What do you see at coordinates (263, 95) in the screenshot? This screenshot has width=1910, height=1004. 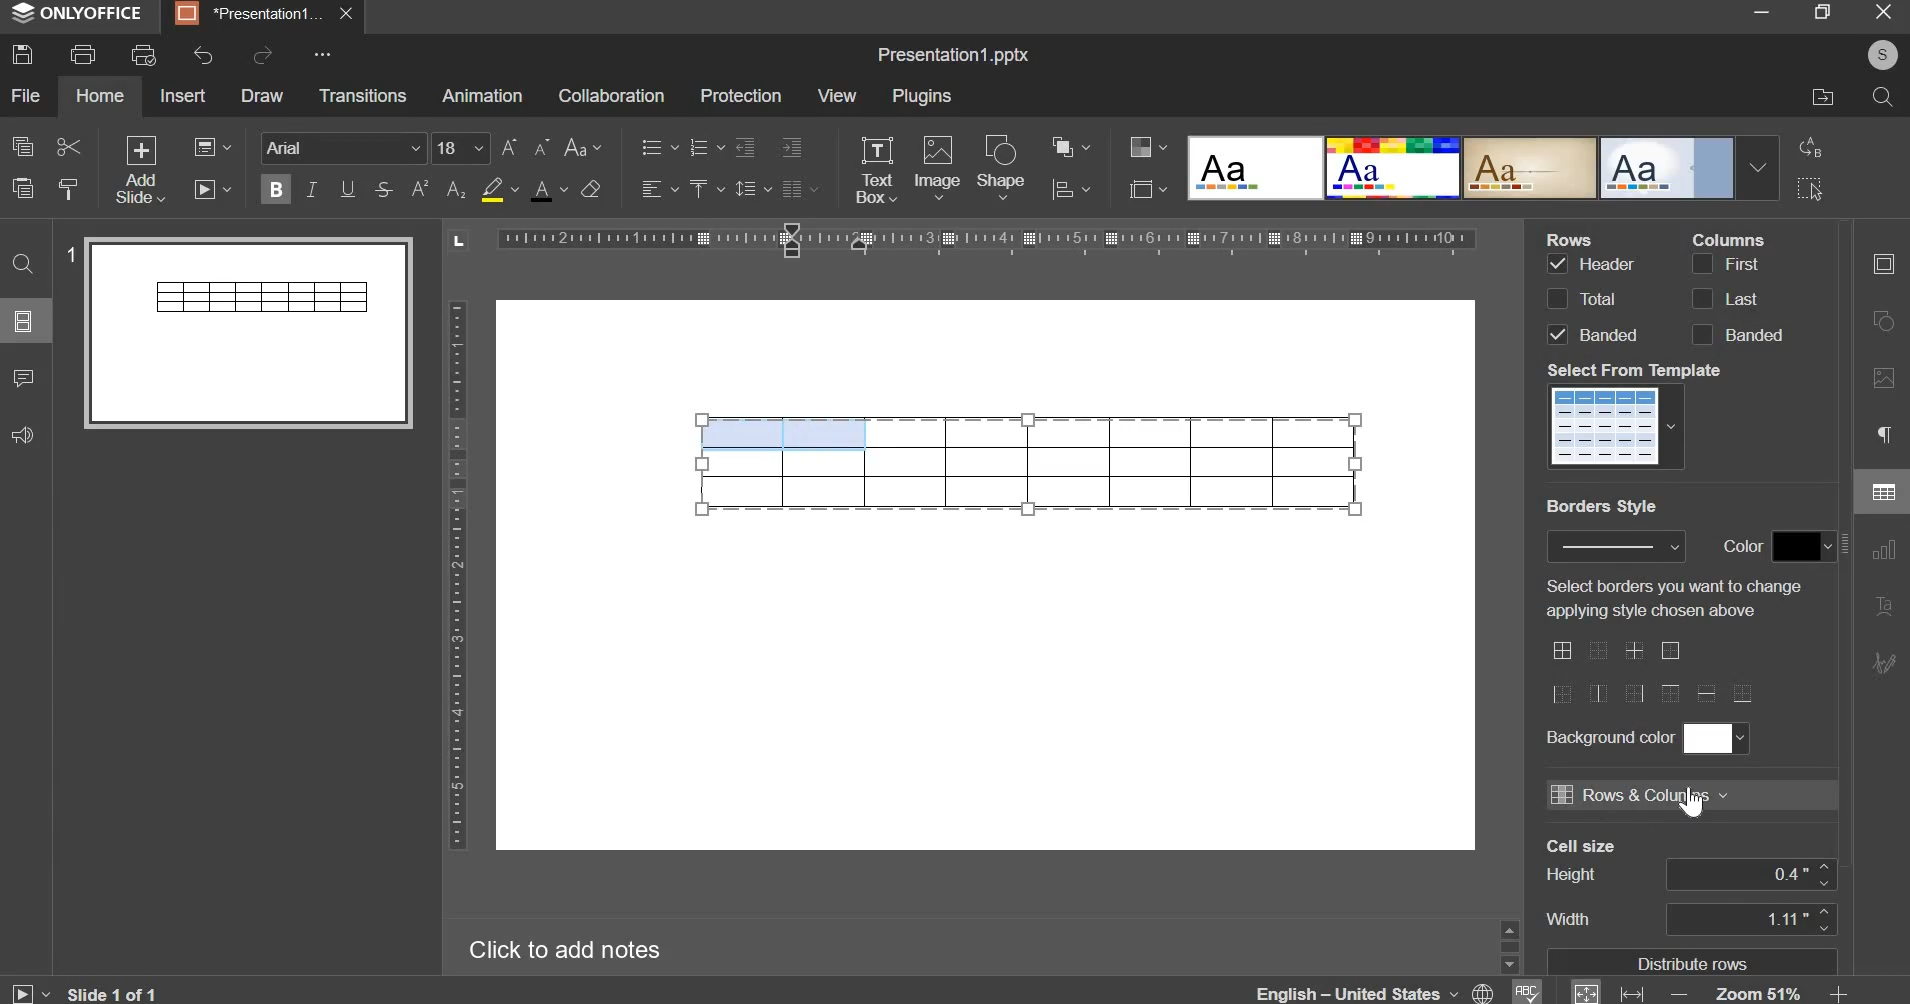 I see `draw` at bounding box center [263, 95].